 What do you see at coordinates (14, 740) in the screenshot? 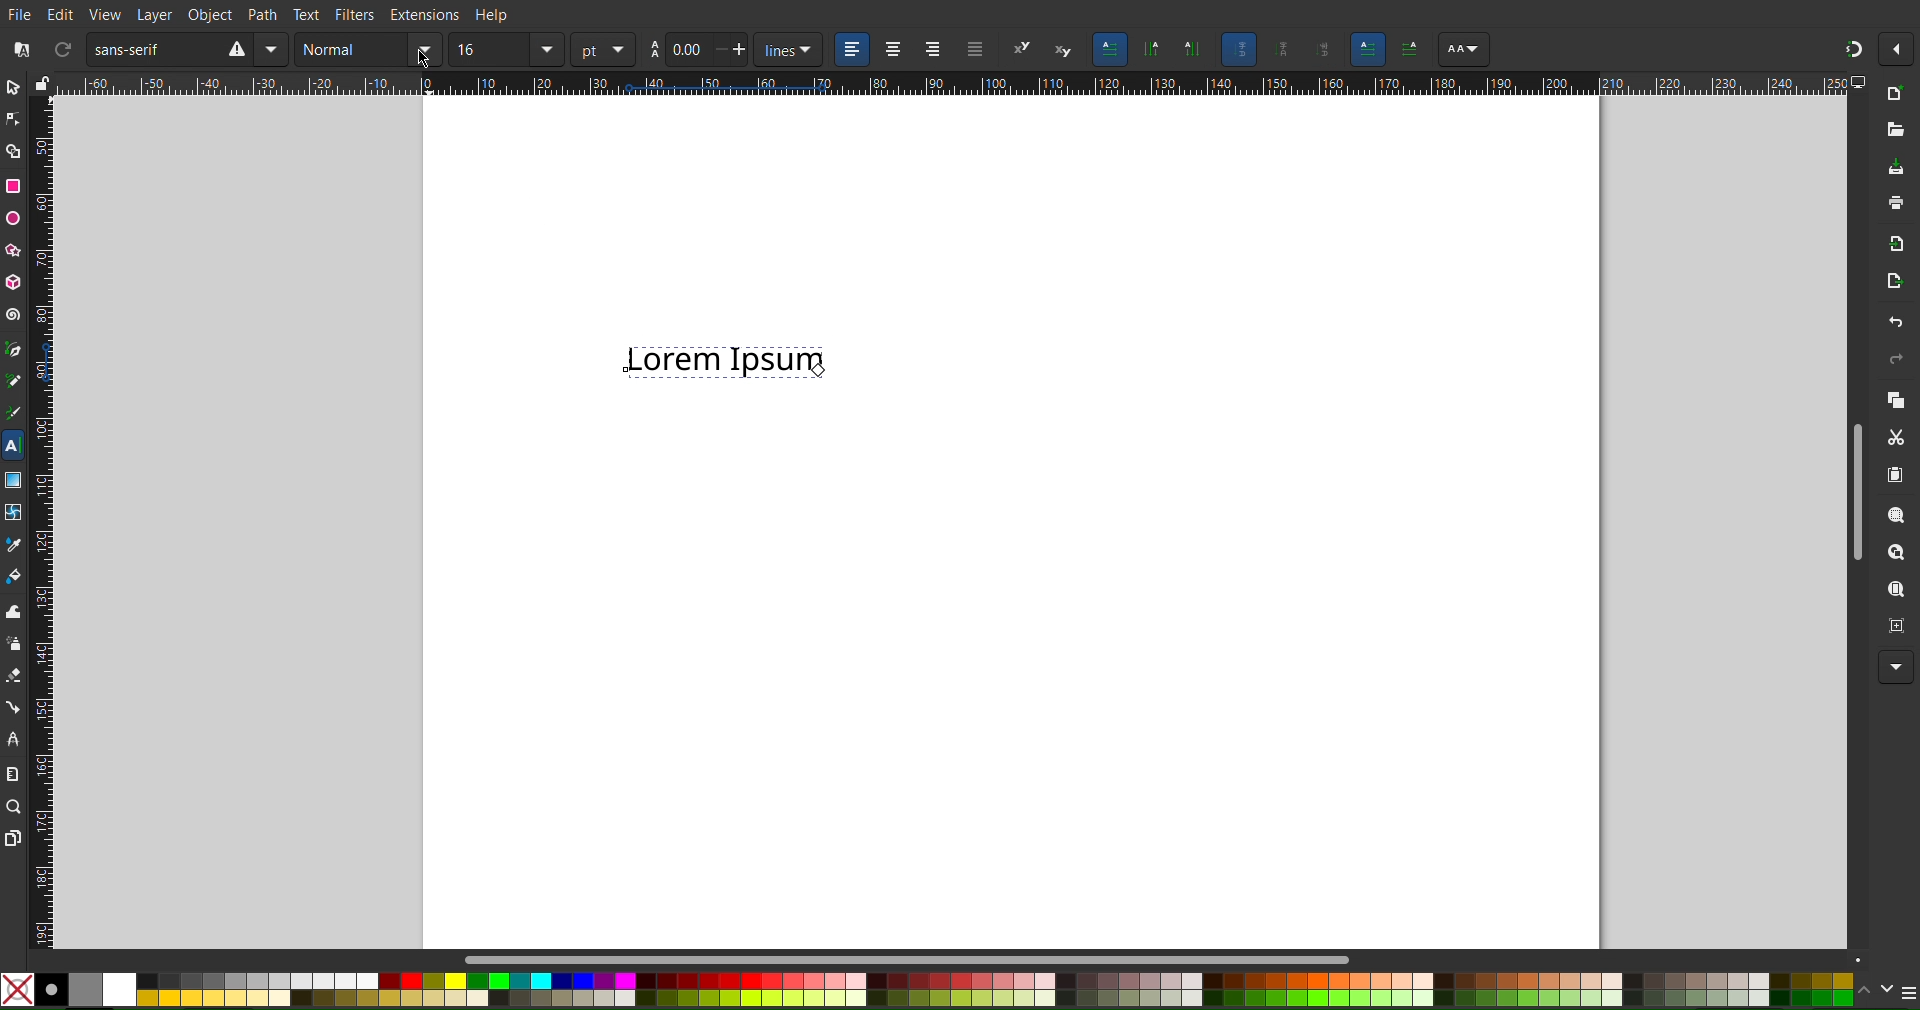
I see `LPE Tool` at bounding box center [14, 740].